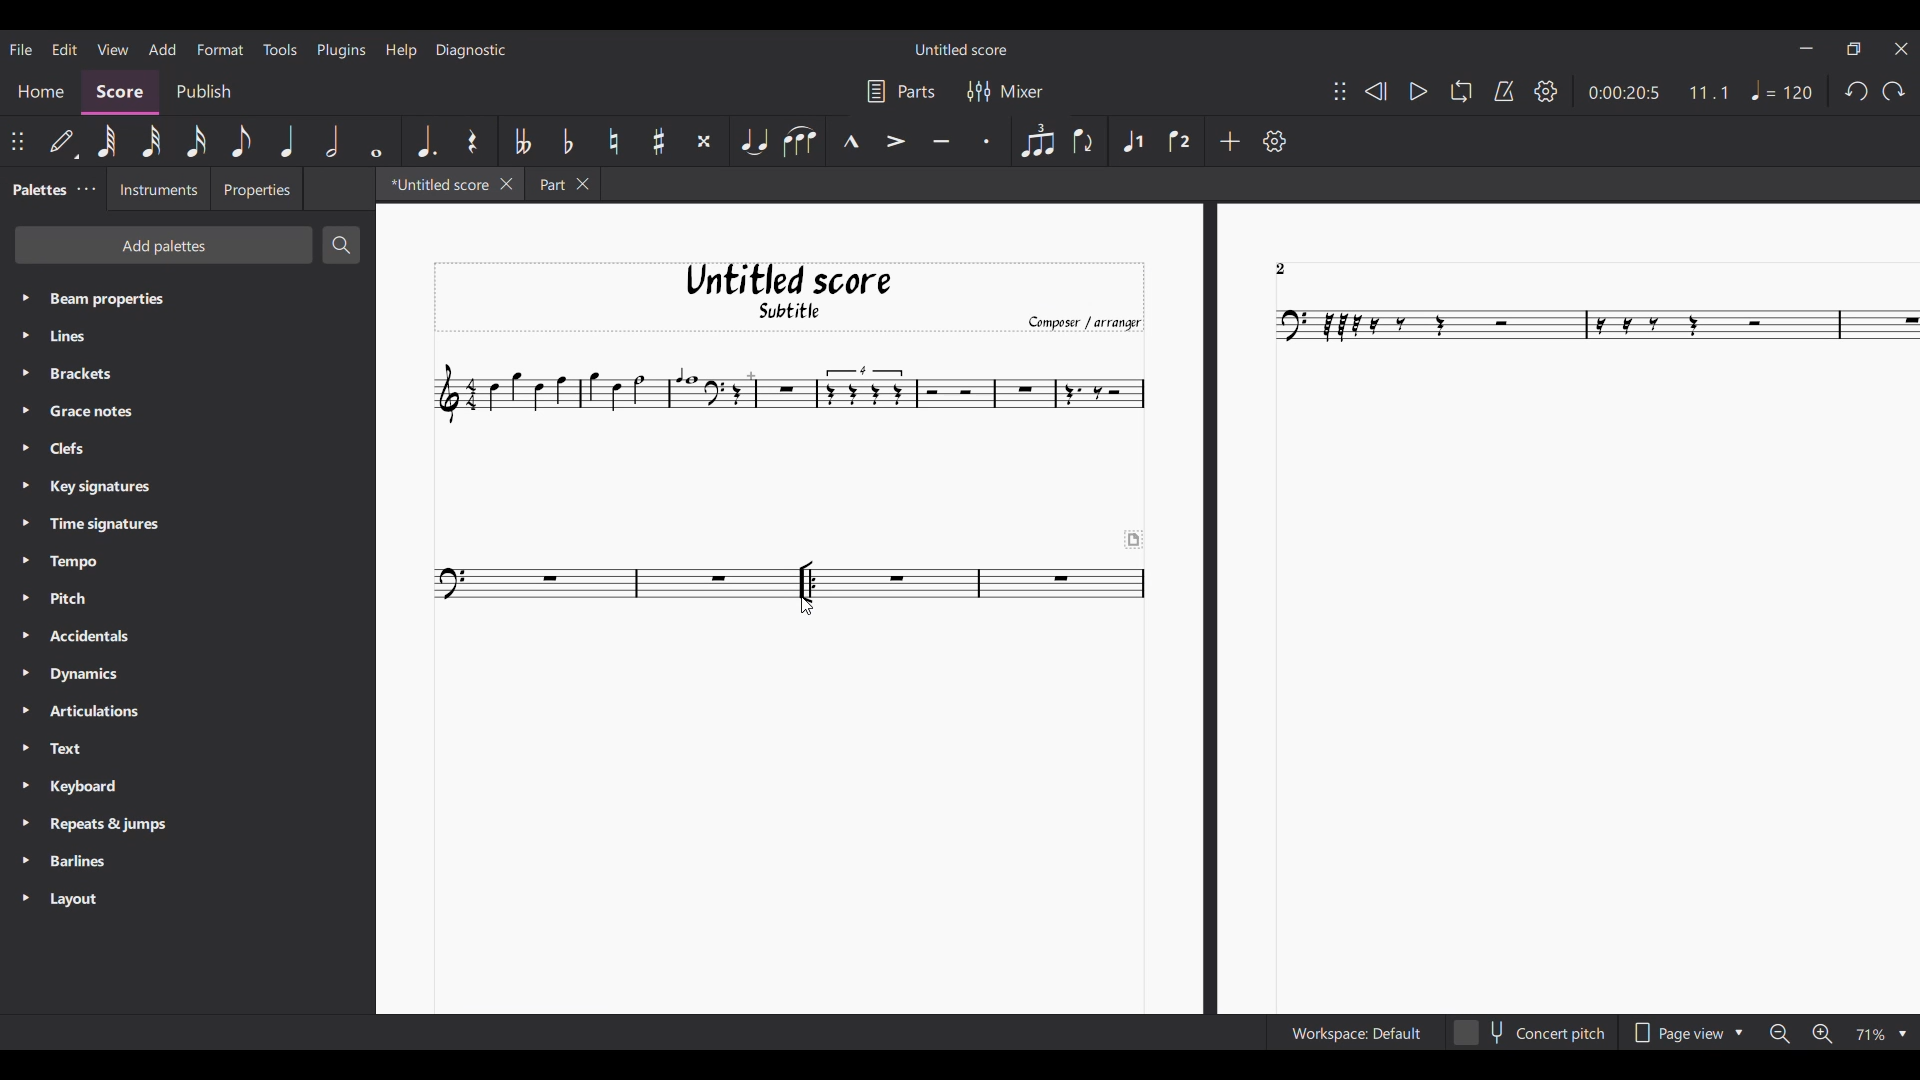  Describe the element at coordinates (568, 141) in the screenshot. I see `Toggle flat` at that location.